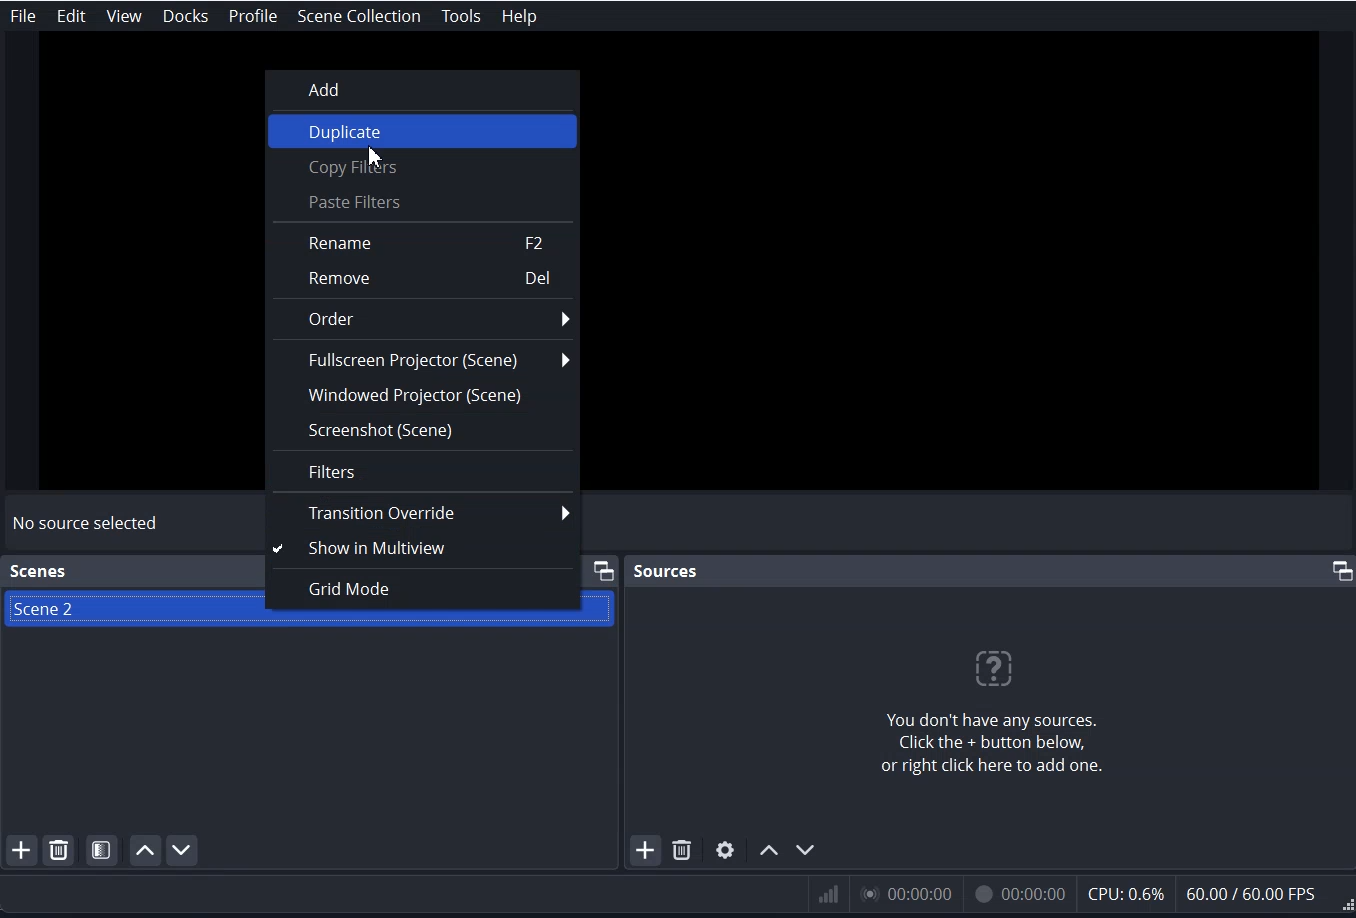 The height and width of the screenshot is (918, 1356). I want to click on Docks, so click(188, 16).